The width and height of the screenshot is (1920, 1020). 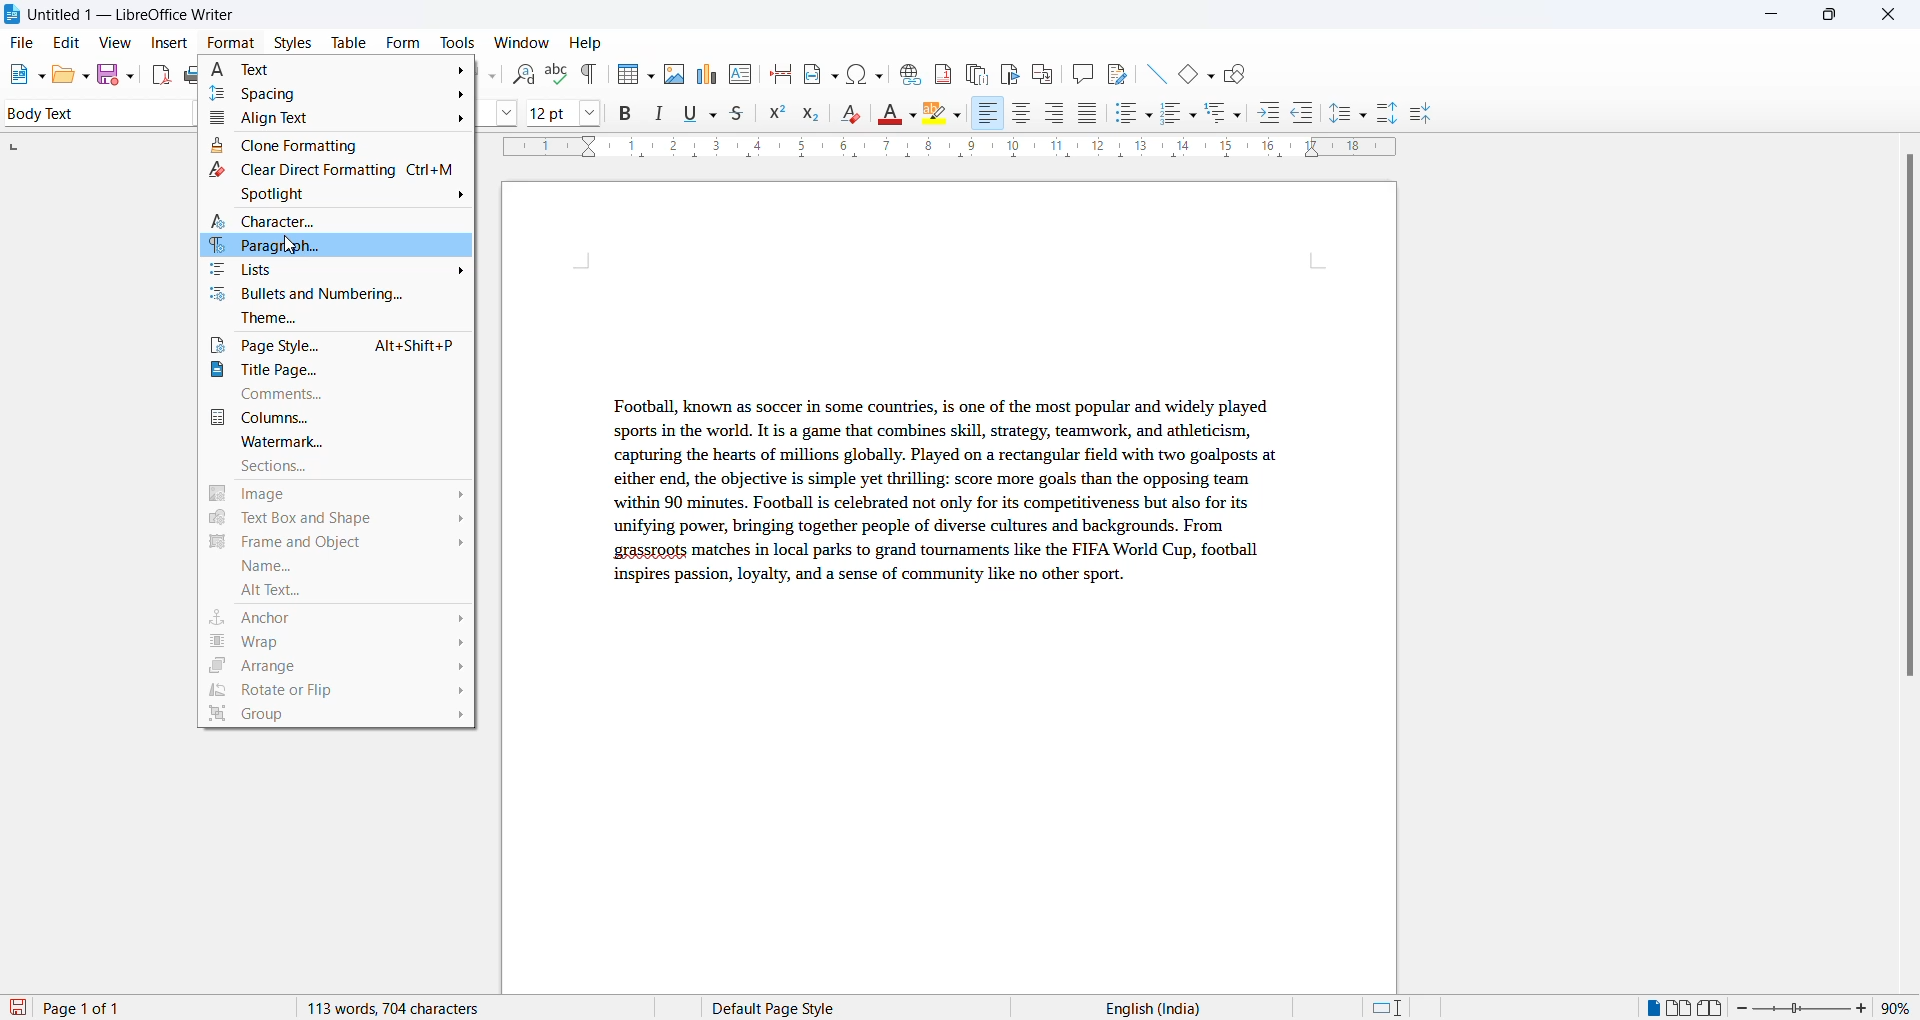 What do you see at coordinates (1115, 72) in the screenshot?
I see `insert cross-reference` at bounding box center [1115, 72].